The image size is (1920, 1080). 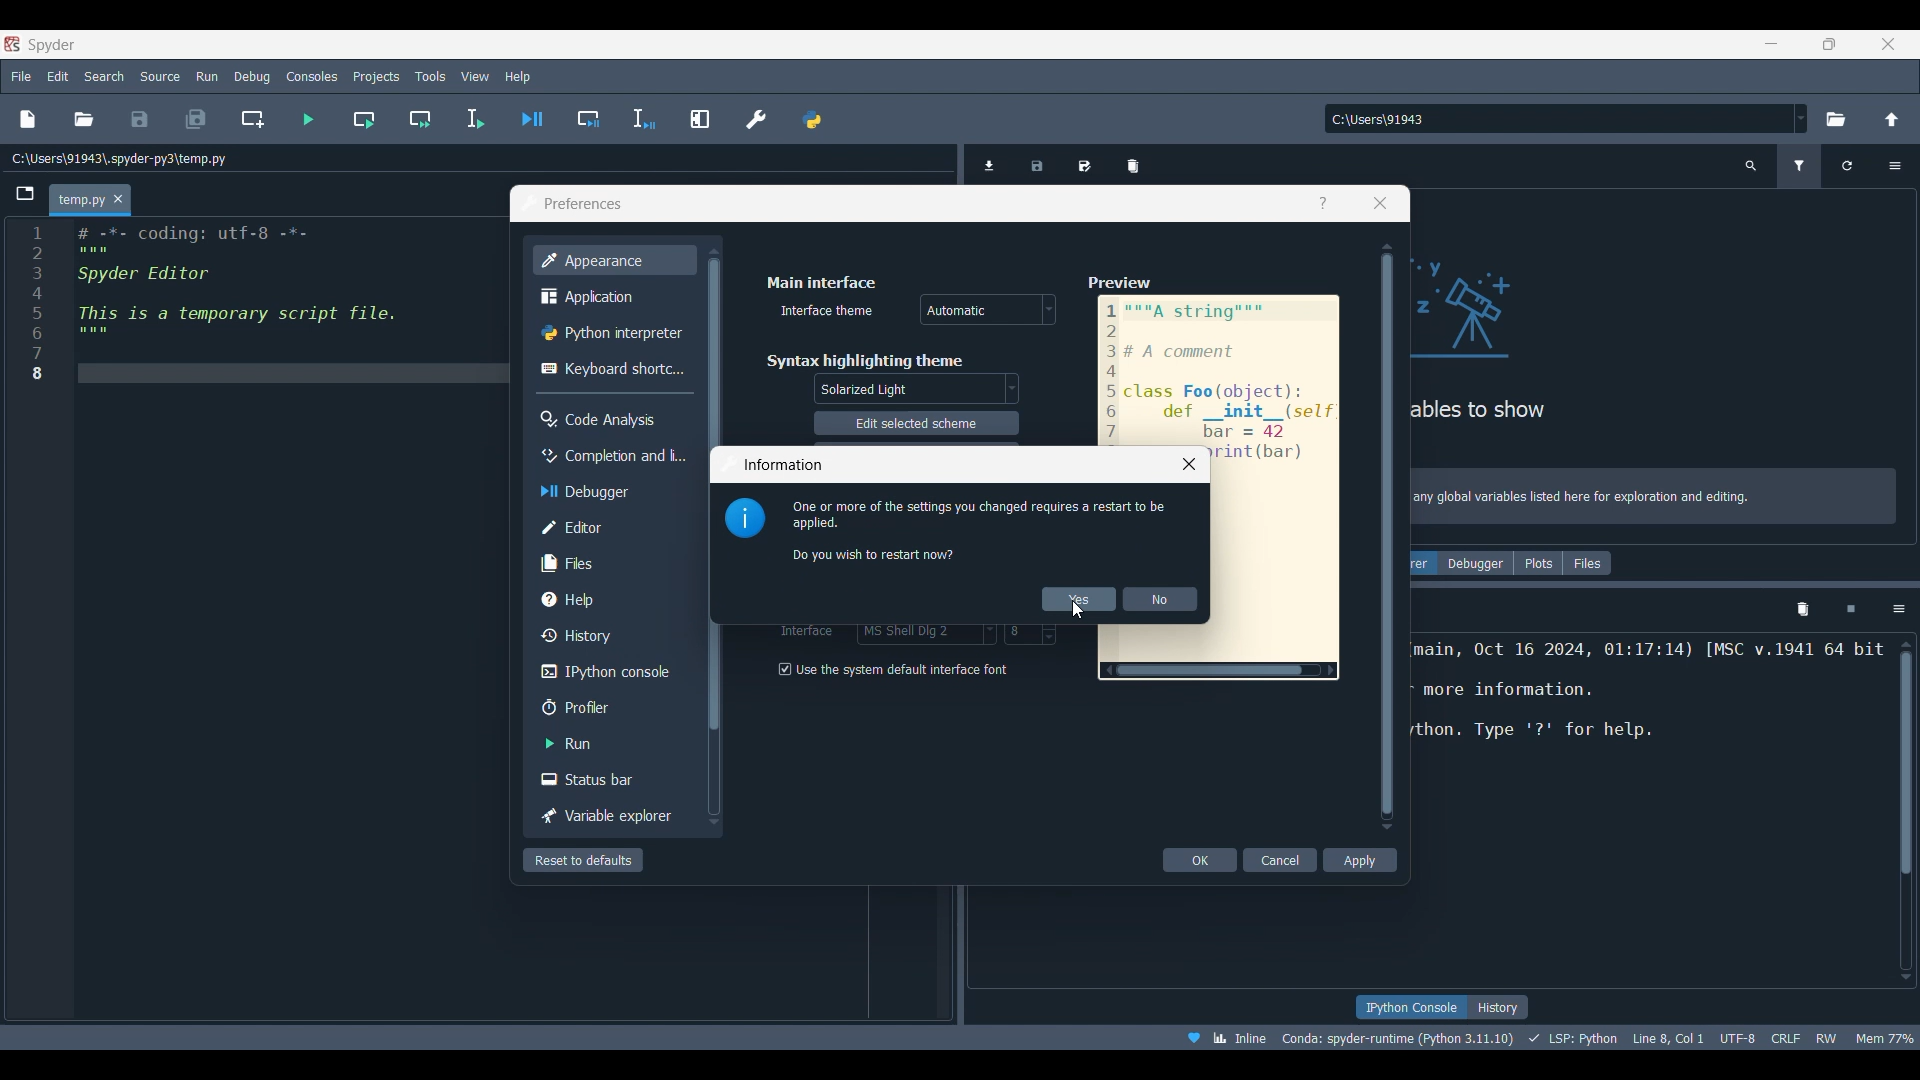 I want to click on Window title, so click(x=783, y=464).